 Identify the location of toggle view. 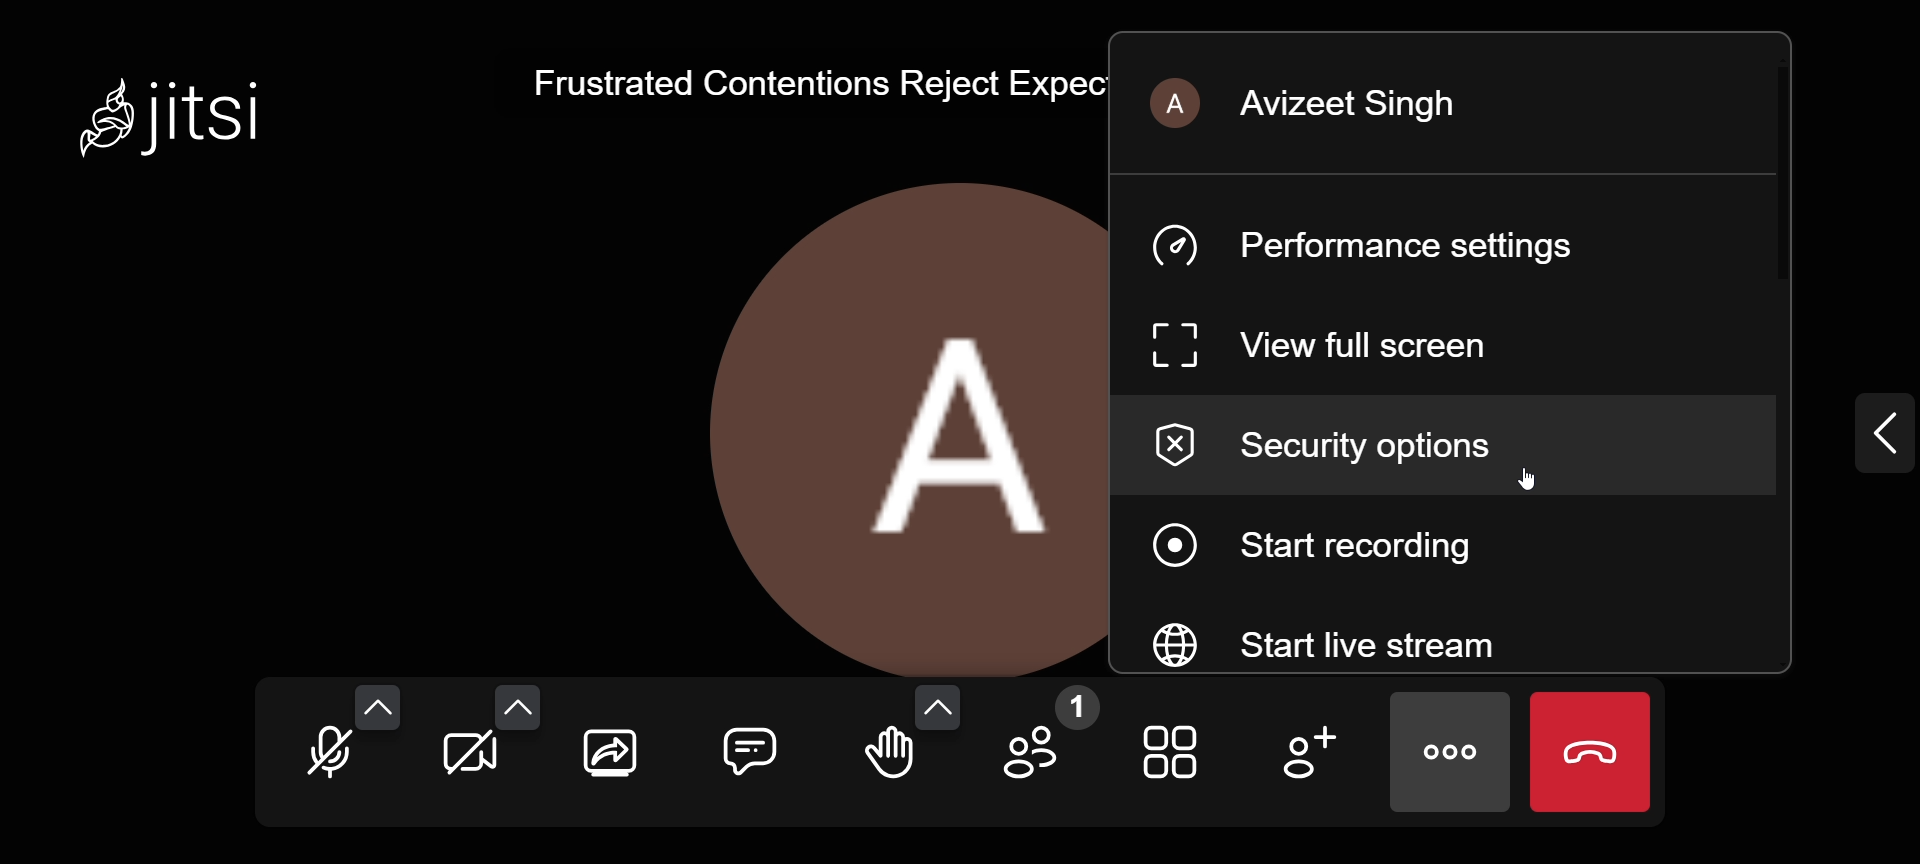
(1175, 750).